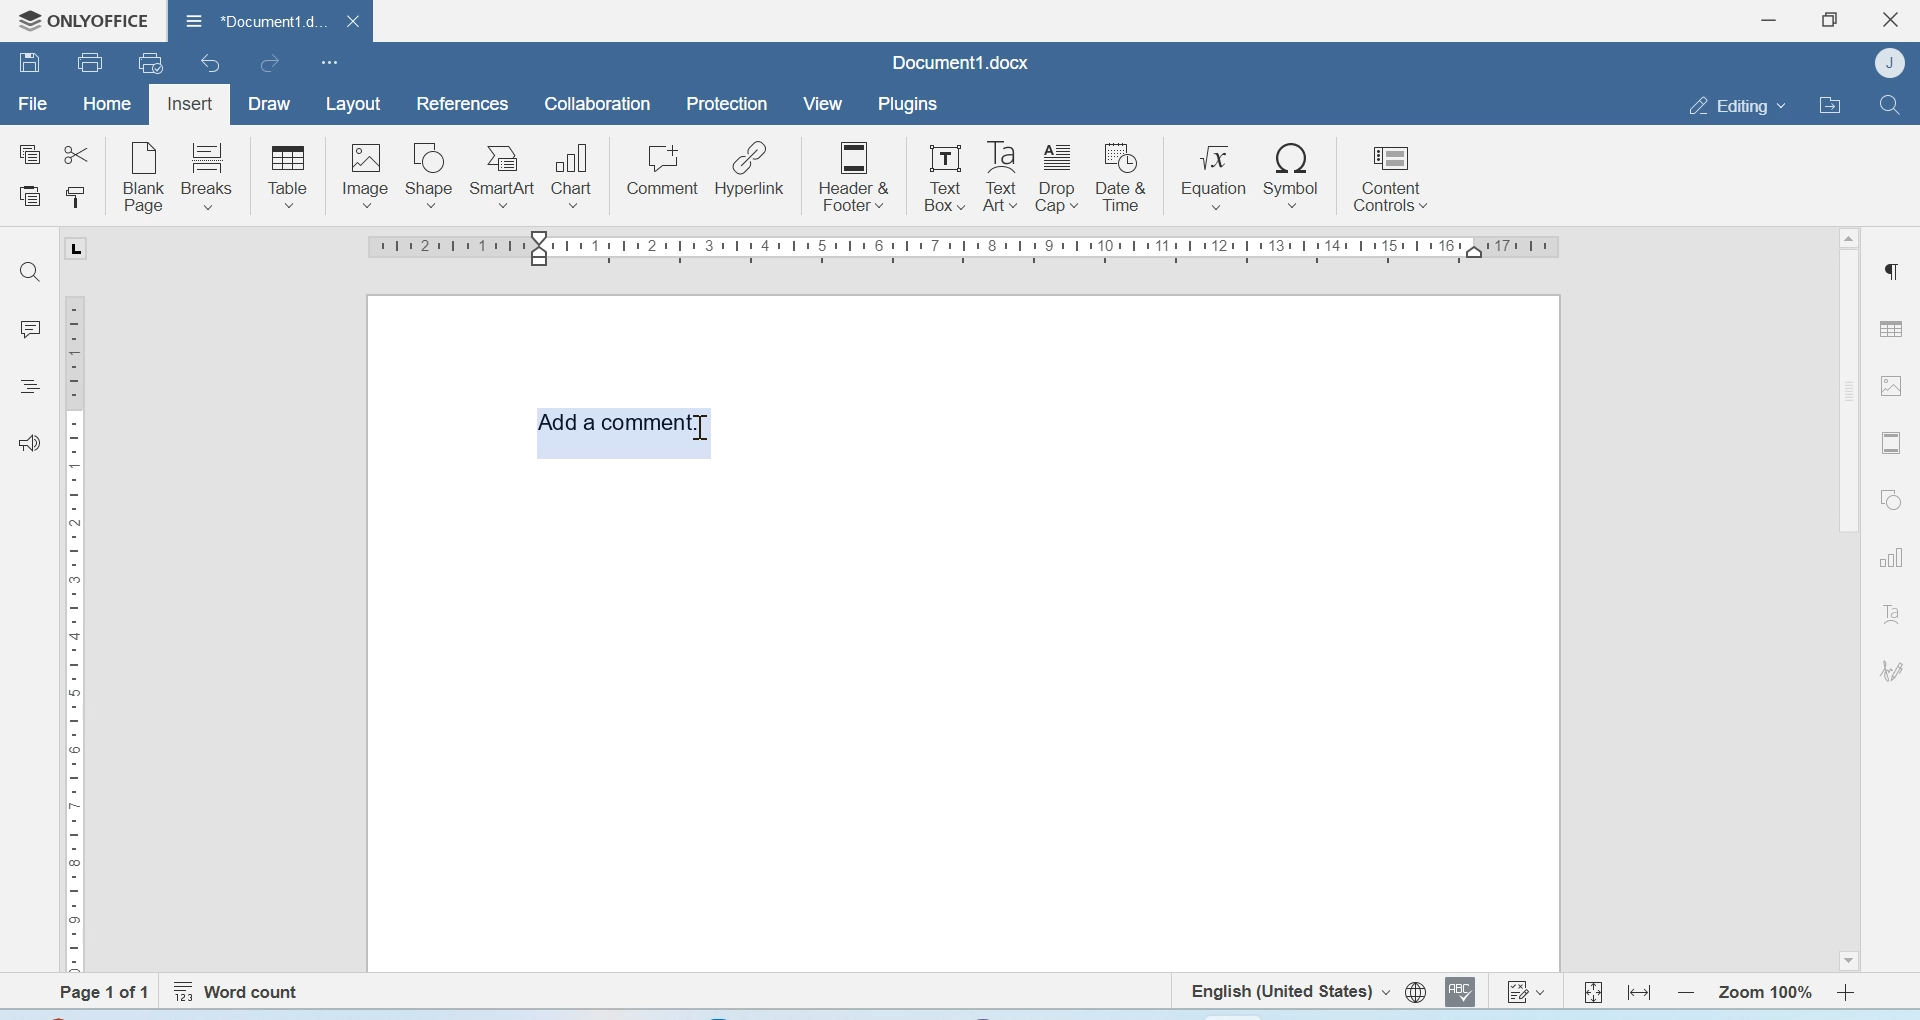  What do you see at coordinates (32, 198) in the screenshot?
I see `Paste` at bounding box center [32, 198].